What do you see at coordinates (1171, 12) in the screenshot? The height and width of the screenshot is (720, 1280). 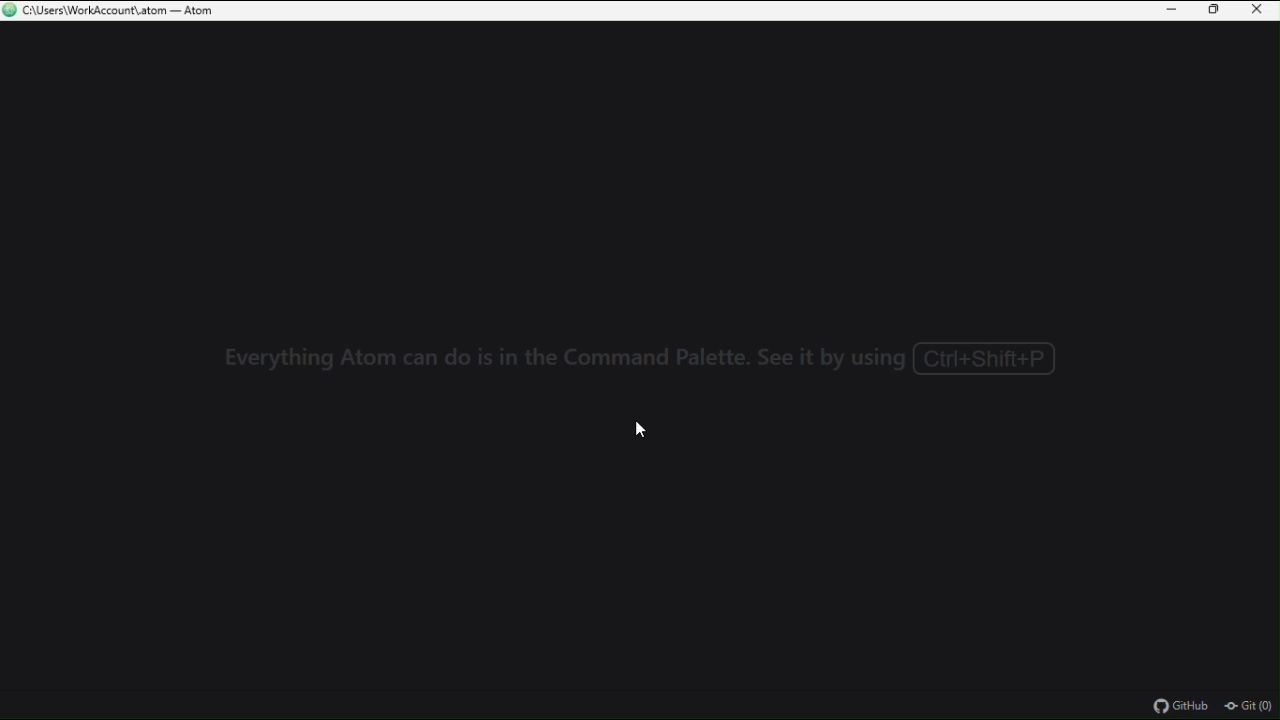 I see `minimise` at bounding box center [1171, 12].